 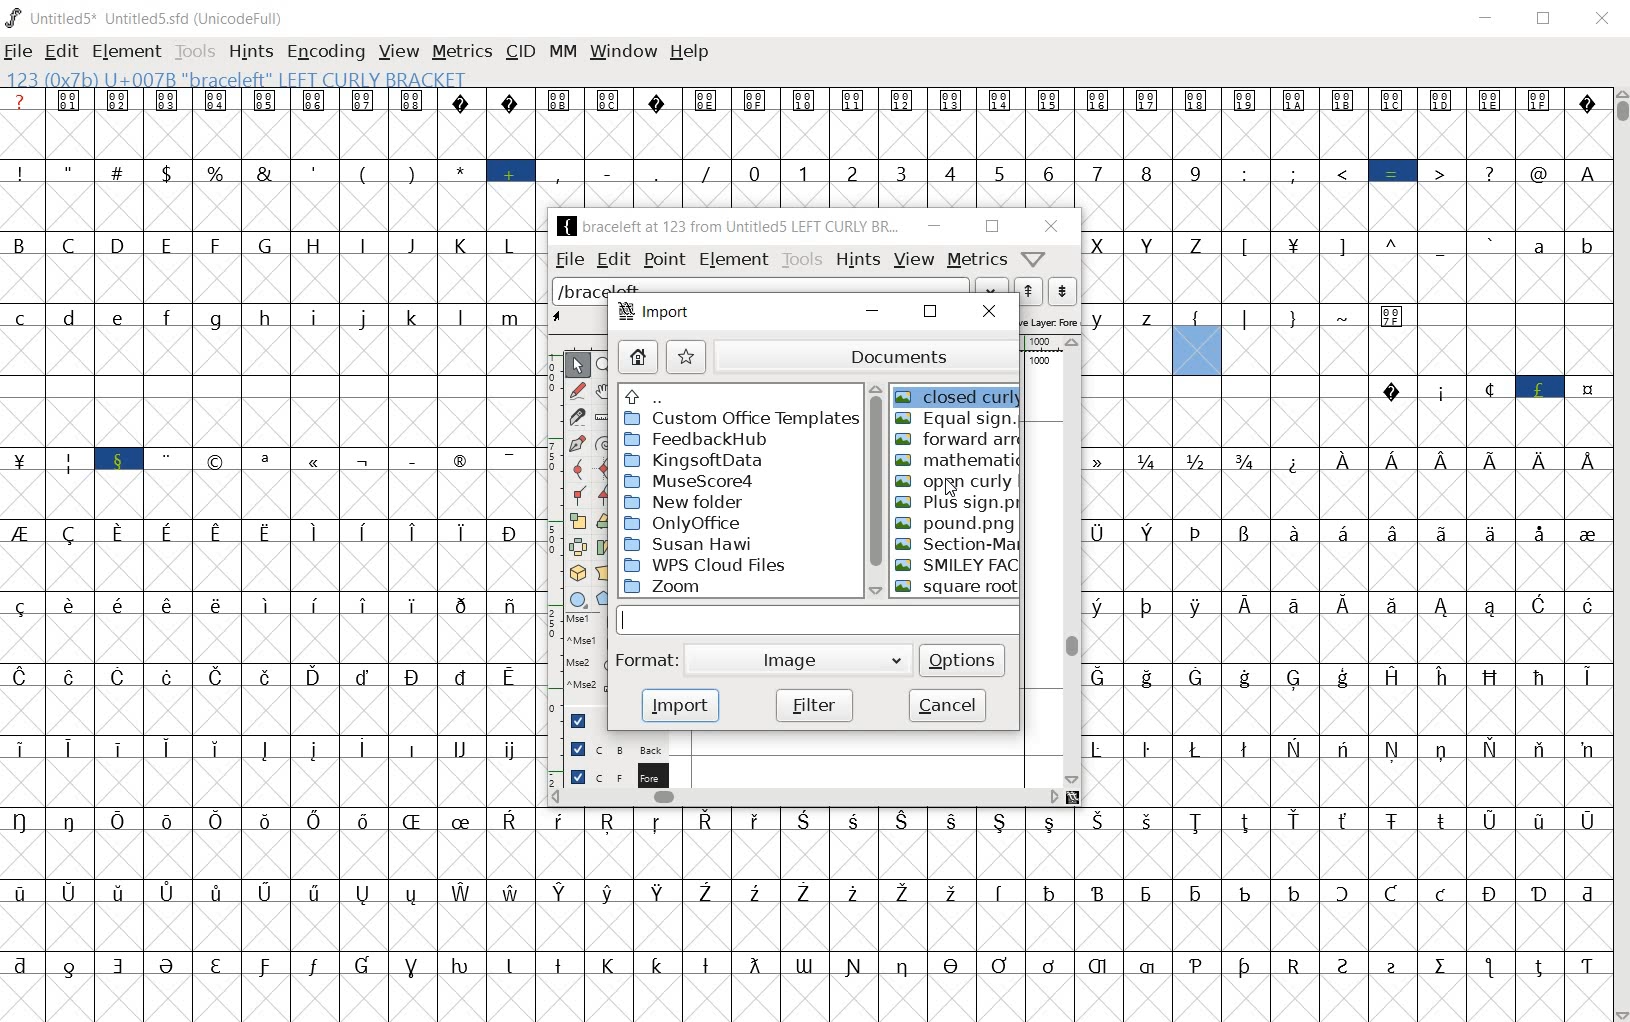 What do you see at coordinates (579, 469) in the screenshot?
I see `add a curve point` at bounding box center [579, 469].